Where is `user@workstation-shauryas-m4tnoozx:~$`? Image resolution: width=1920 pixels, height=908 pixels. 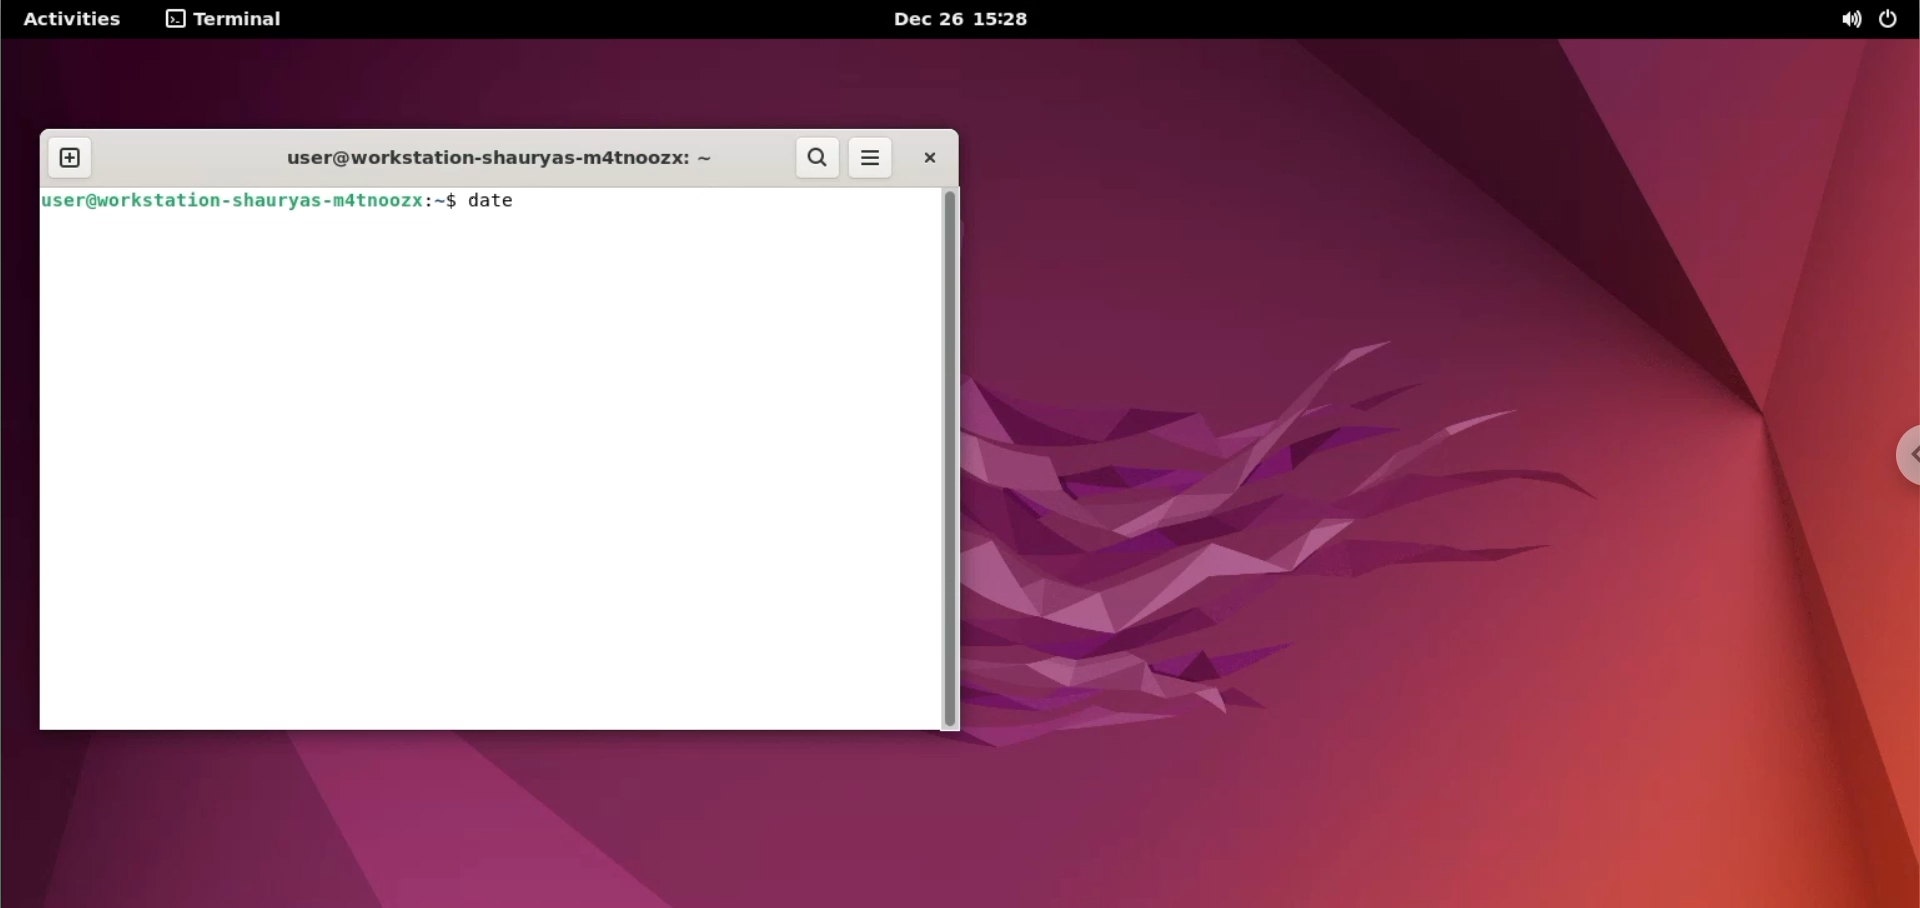 user@workstation-shauryas-m4tnoozx:~$ is located at coordinates (247, 201).